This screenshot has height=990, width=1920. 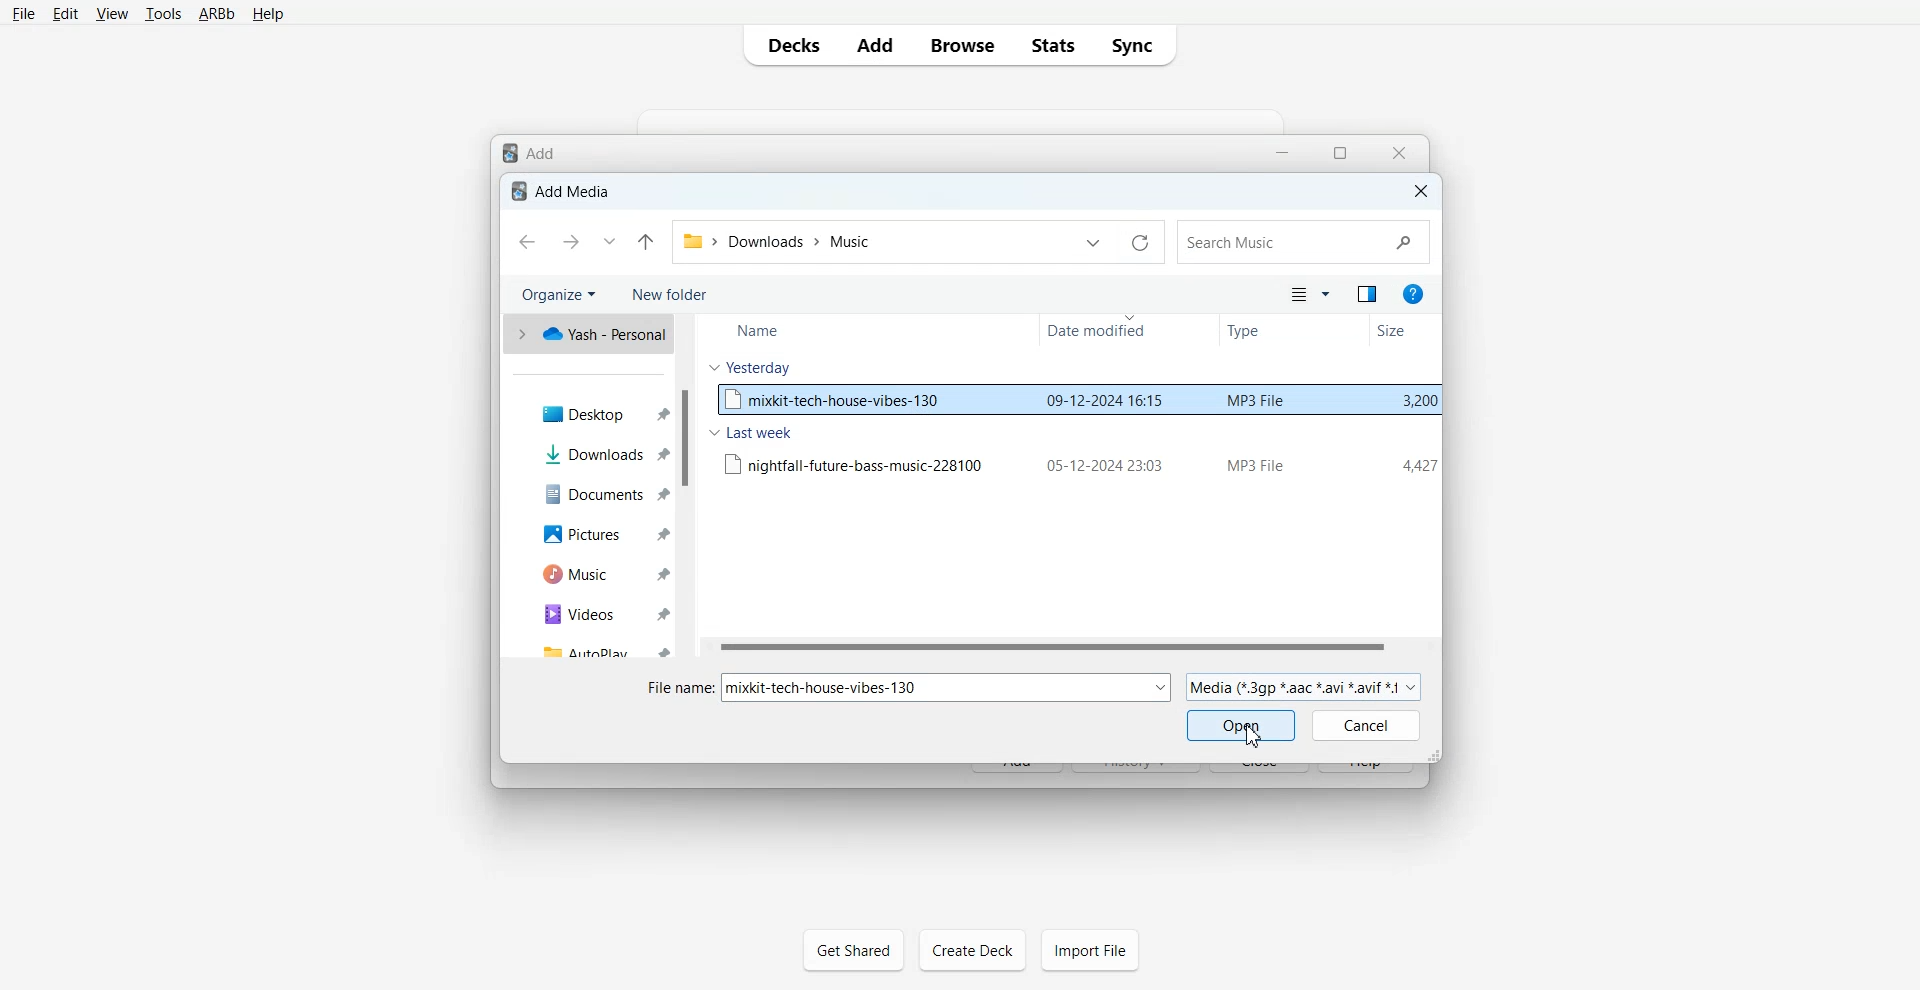 I want to click on File Selected, so click(x=1077, y=398).